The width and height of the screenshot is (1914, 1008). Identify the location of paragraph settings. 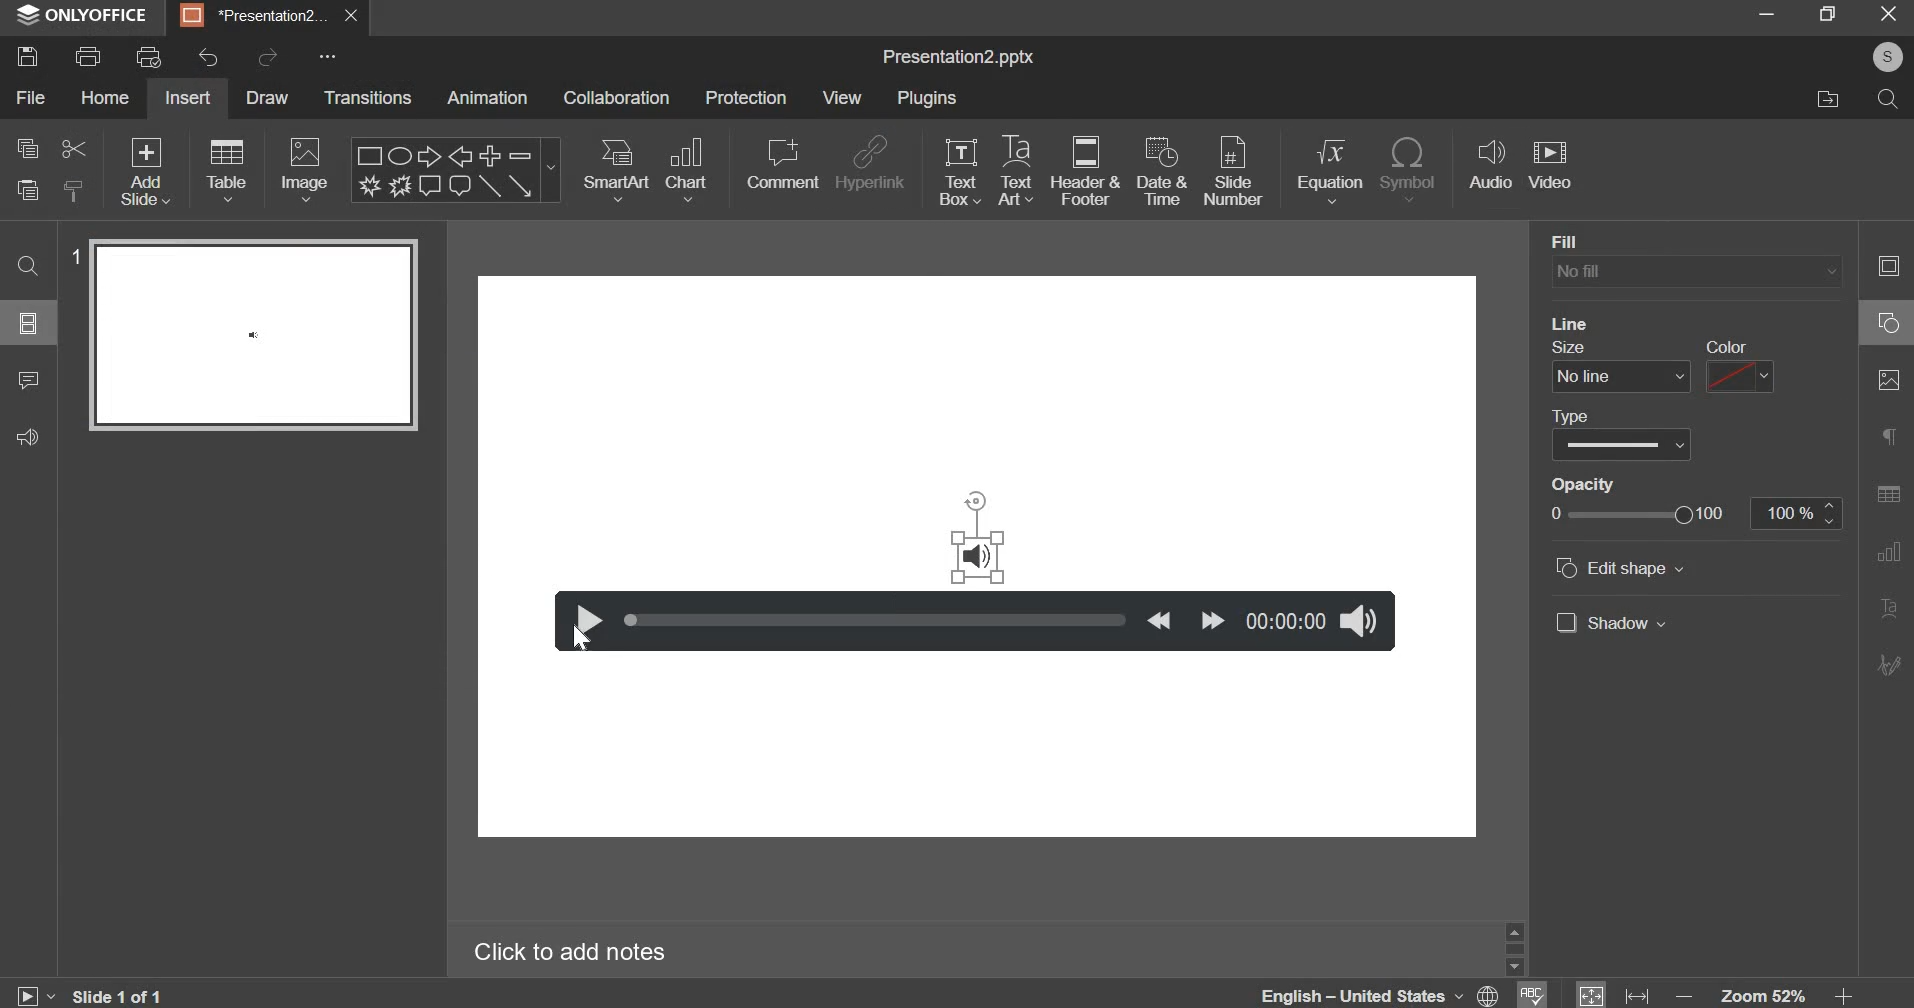
(1888, 434).